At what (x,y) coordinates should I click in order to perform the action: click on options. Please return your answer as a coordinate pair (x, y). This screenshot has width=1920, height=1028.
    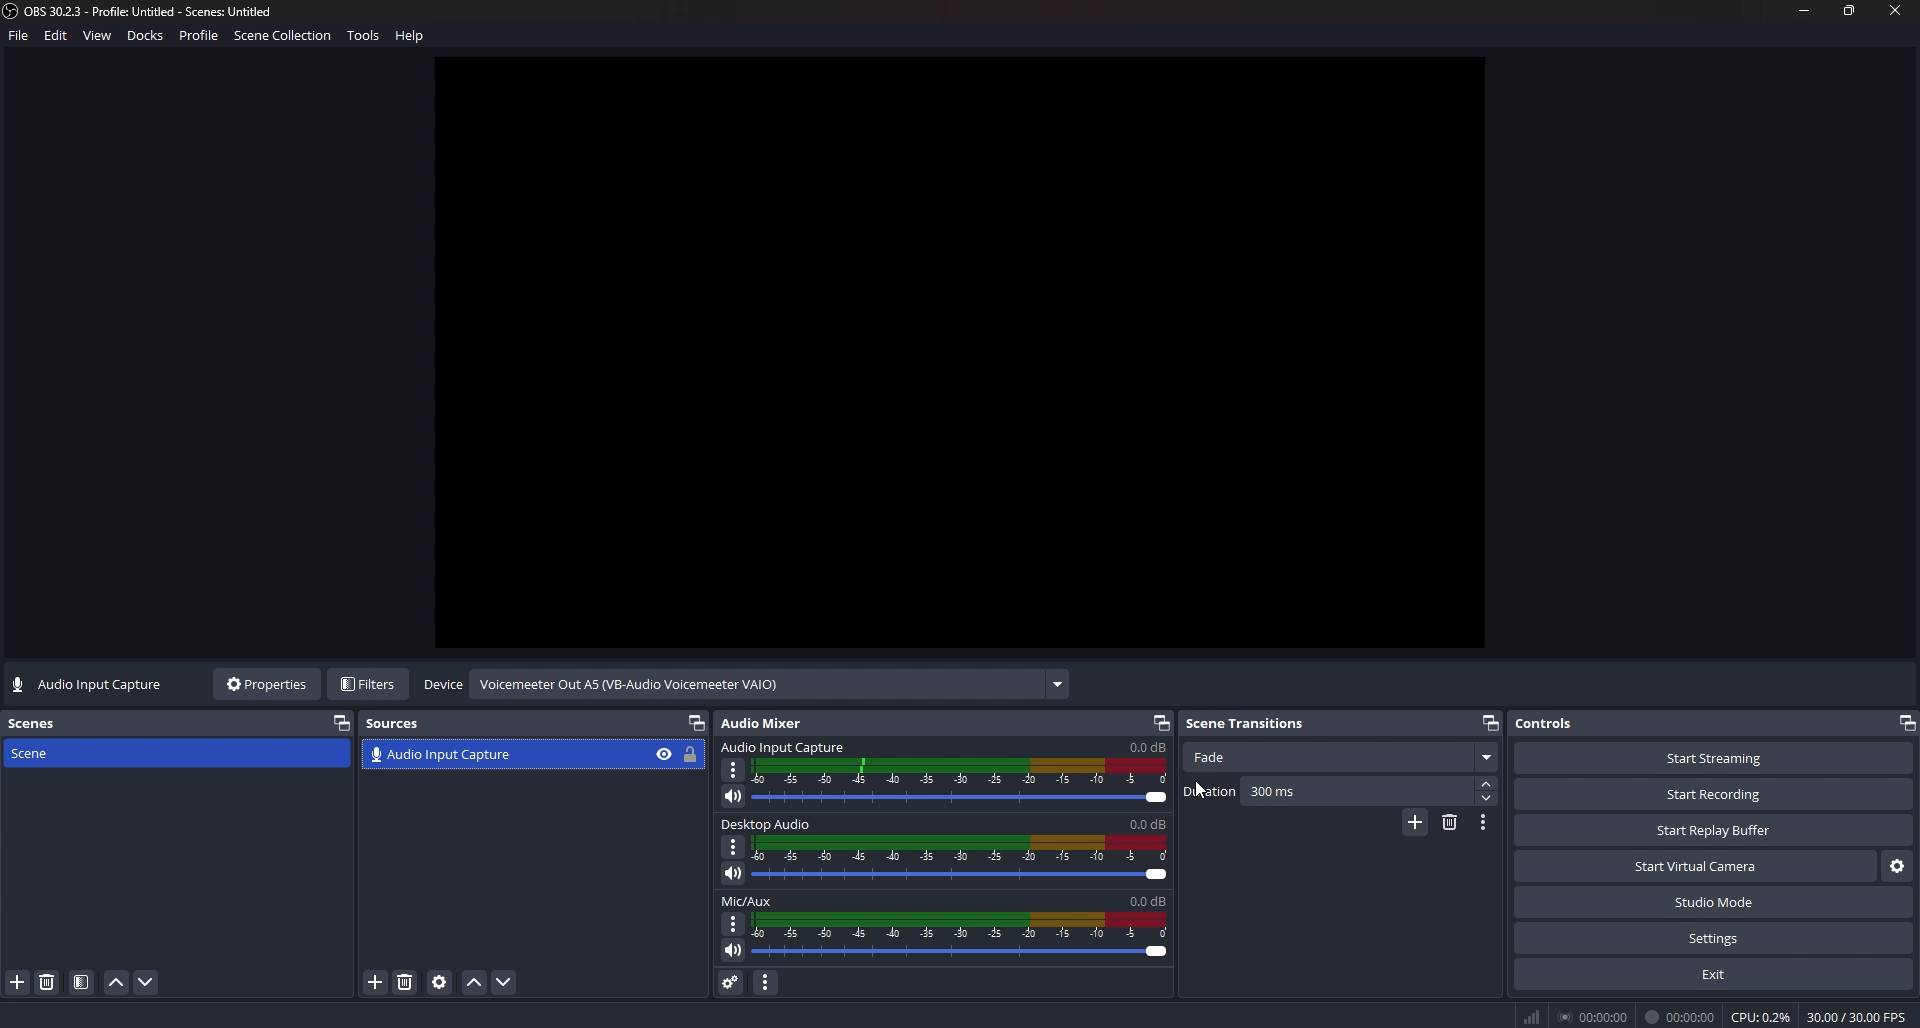
    Looking at the image, I should click on (735, 770).